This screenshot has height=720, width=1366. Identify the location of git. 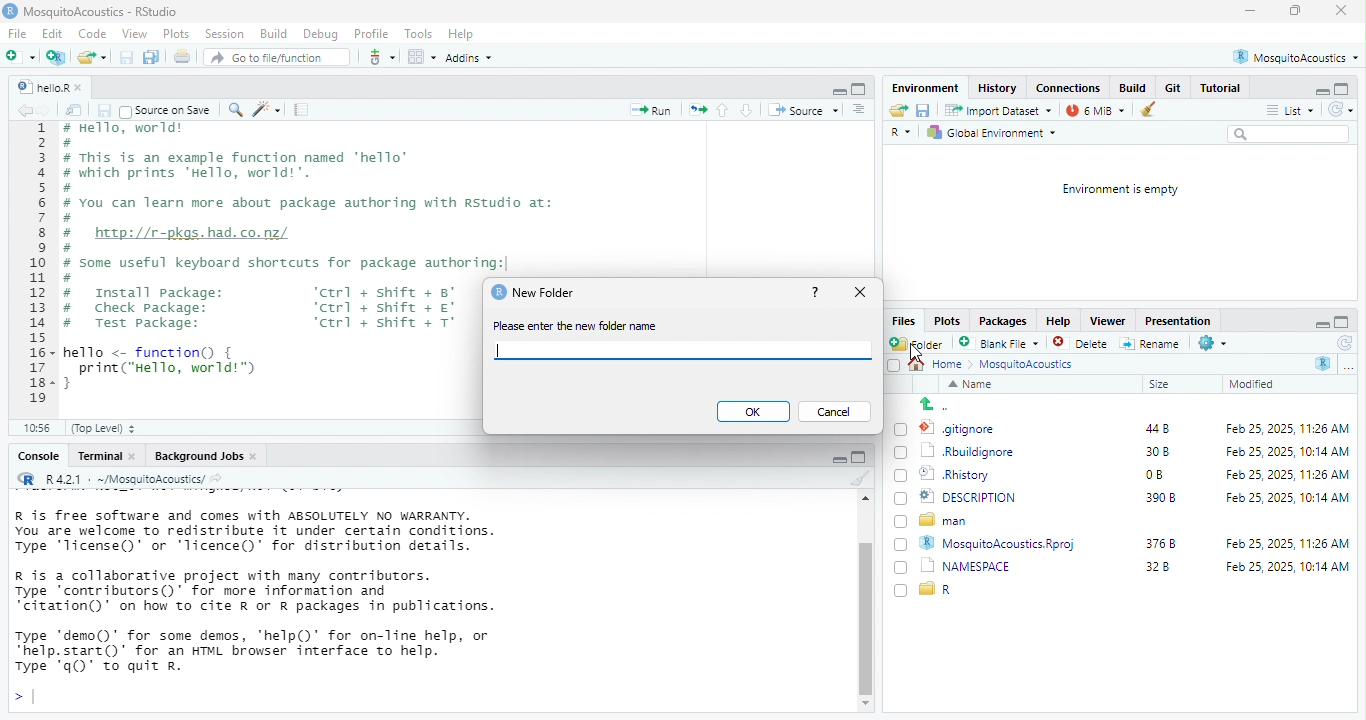
(382, 56).